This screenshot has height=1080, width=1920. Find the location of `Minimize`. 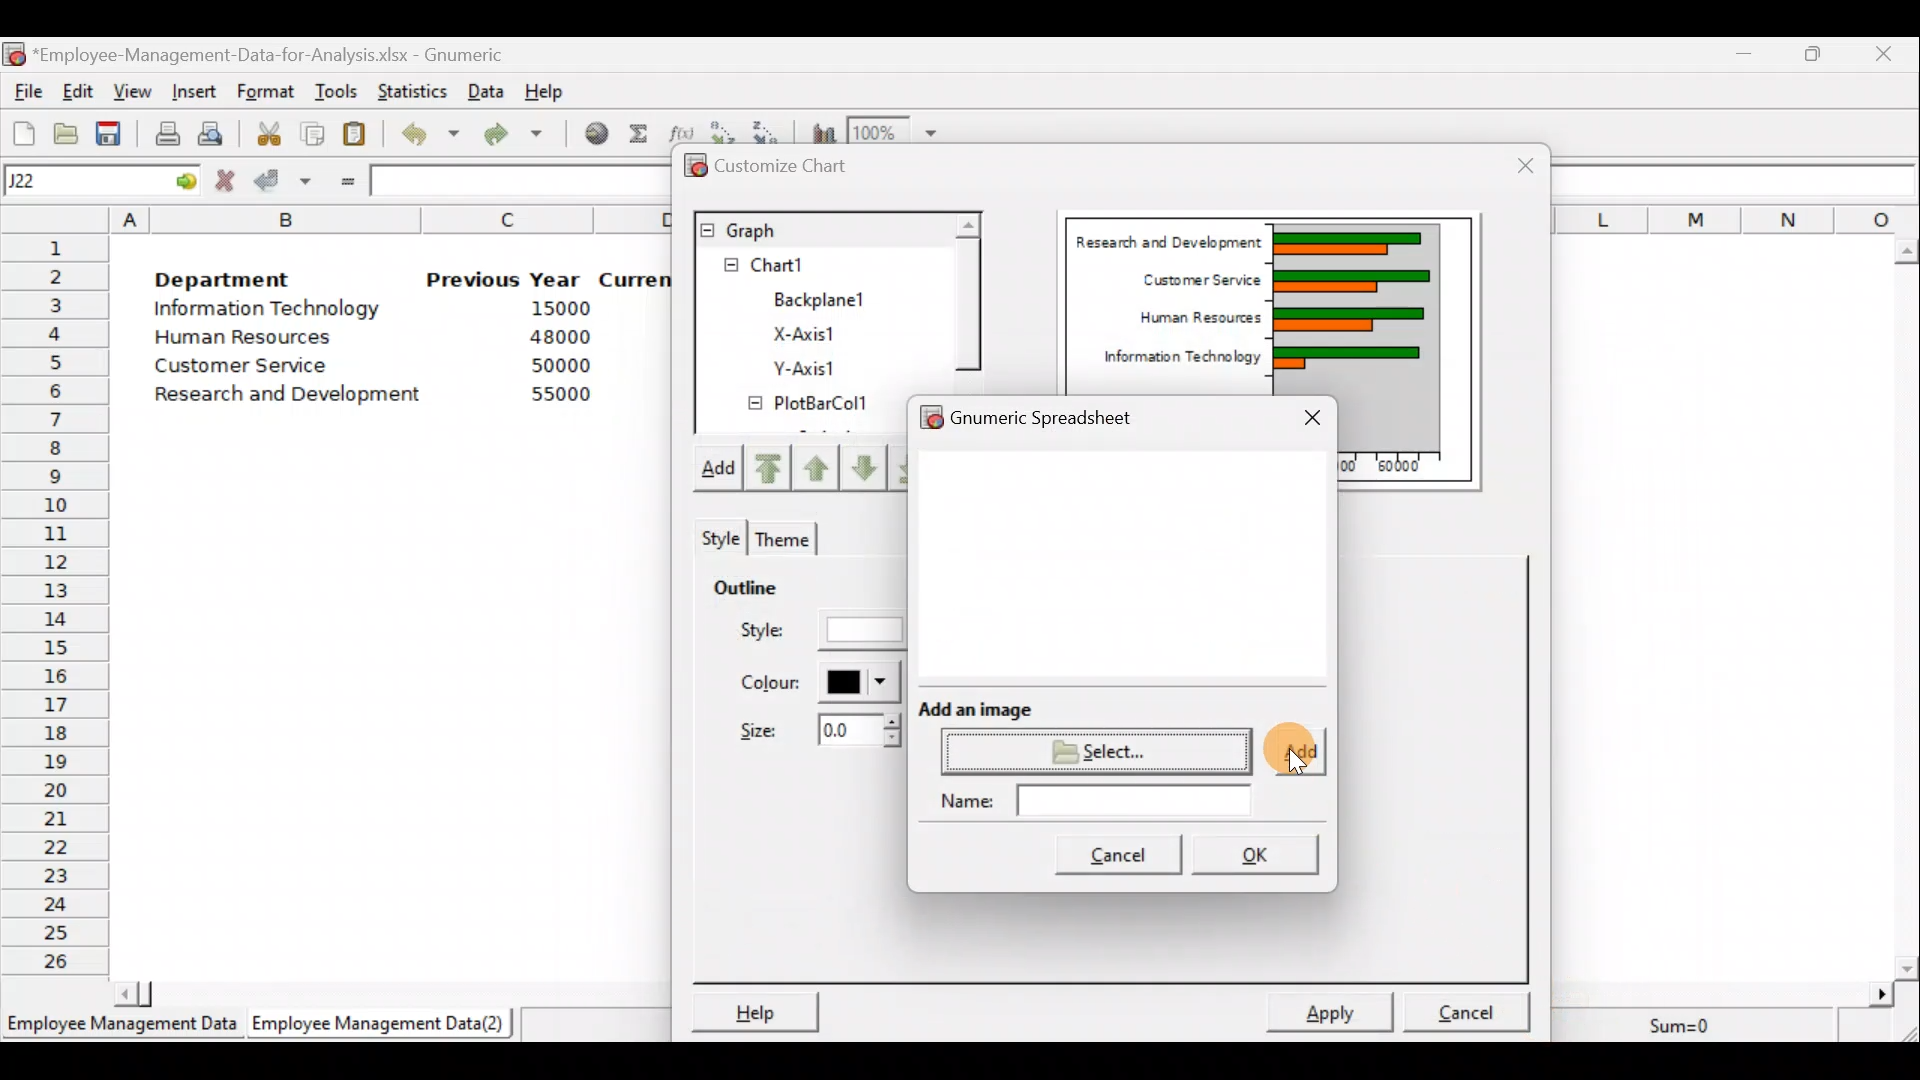

Minimize is located at coordinates (1744, 53).